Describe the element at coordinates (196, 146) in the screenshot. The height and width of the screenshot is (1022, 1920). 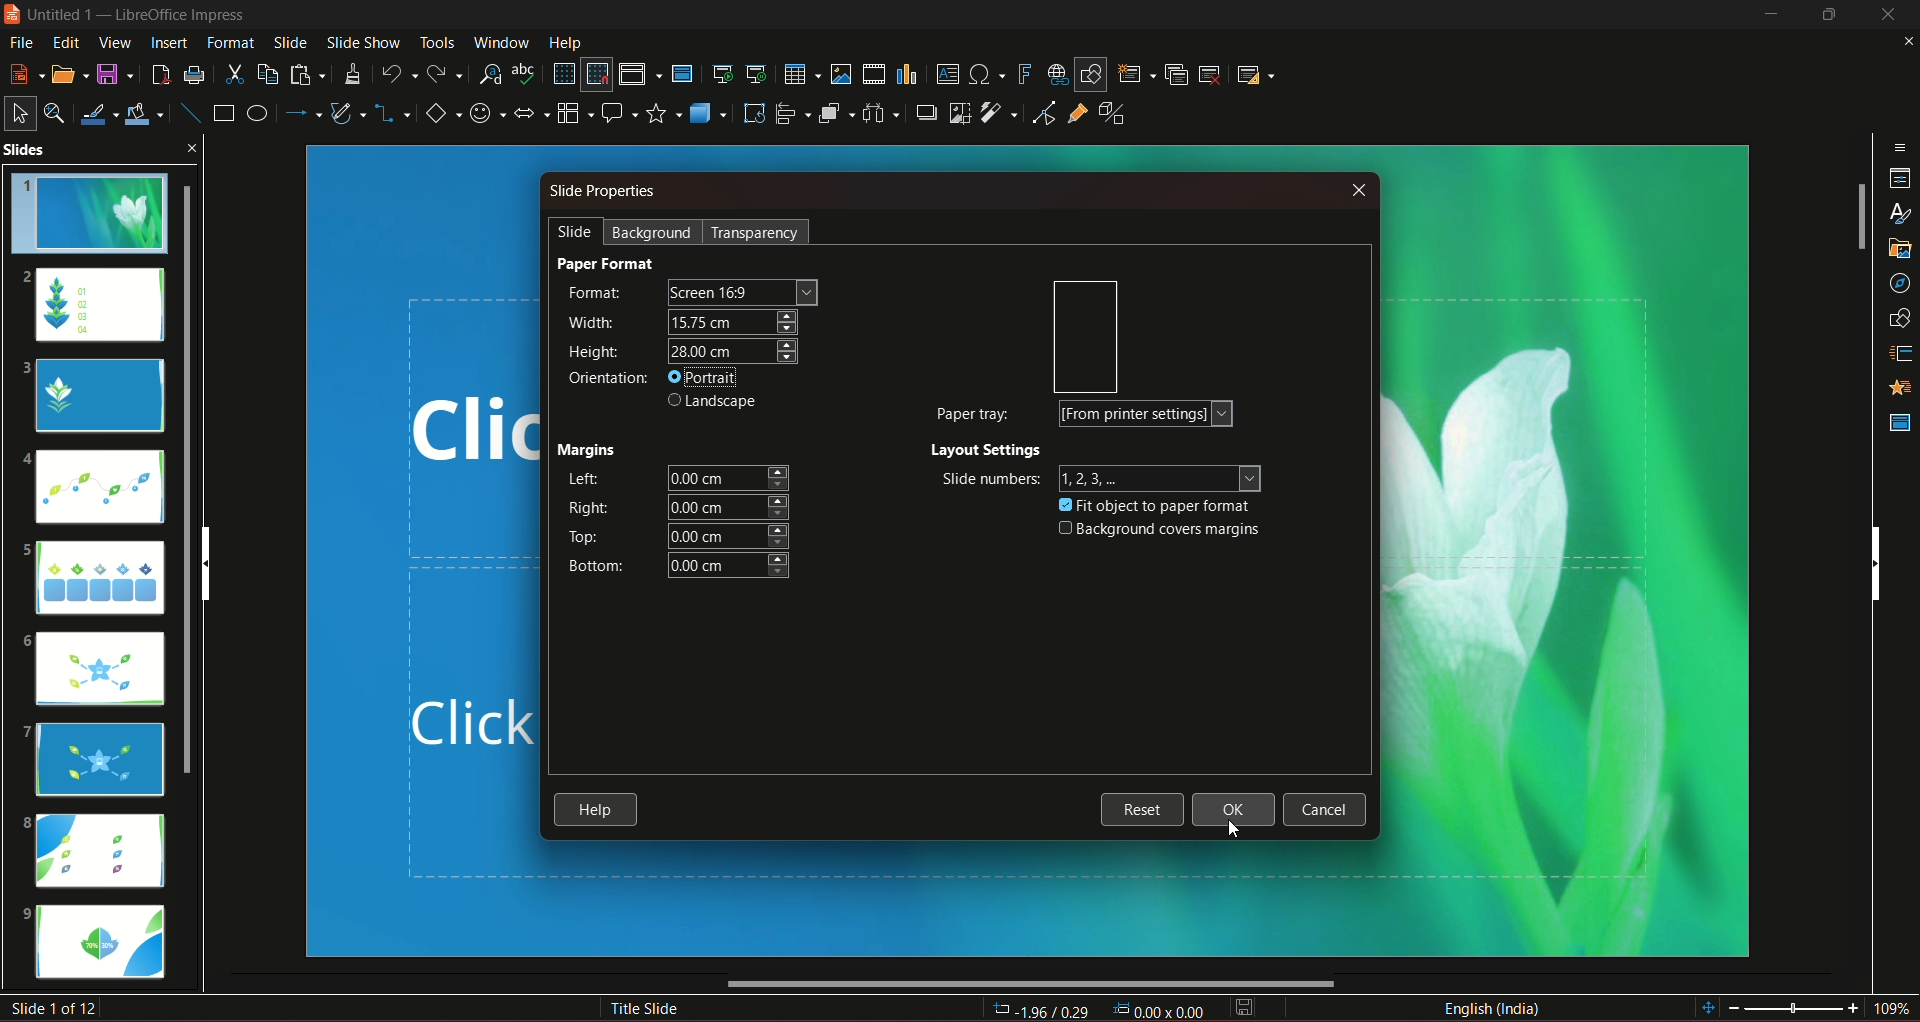
I see `close` at that location.